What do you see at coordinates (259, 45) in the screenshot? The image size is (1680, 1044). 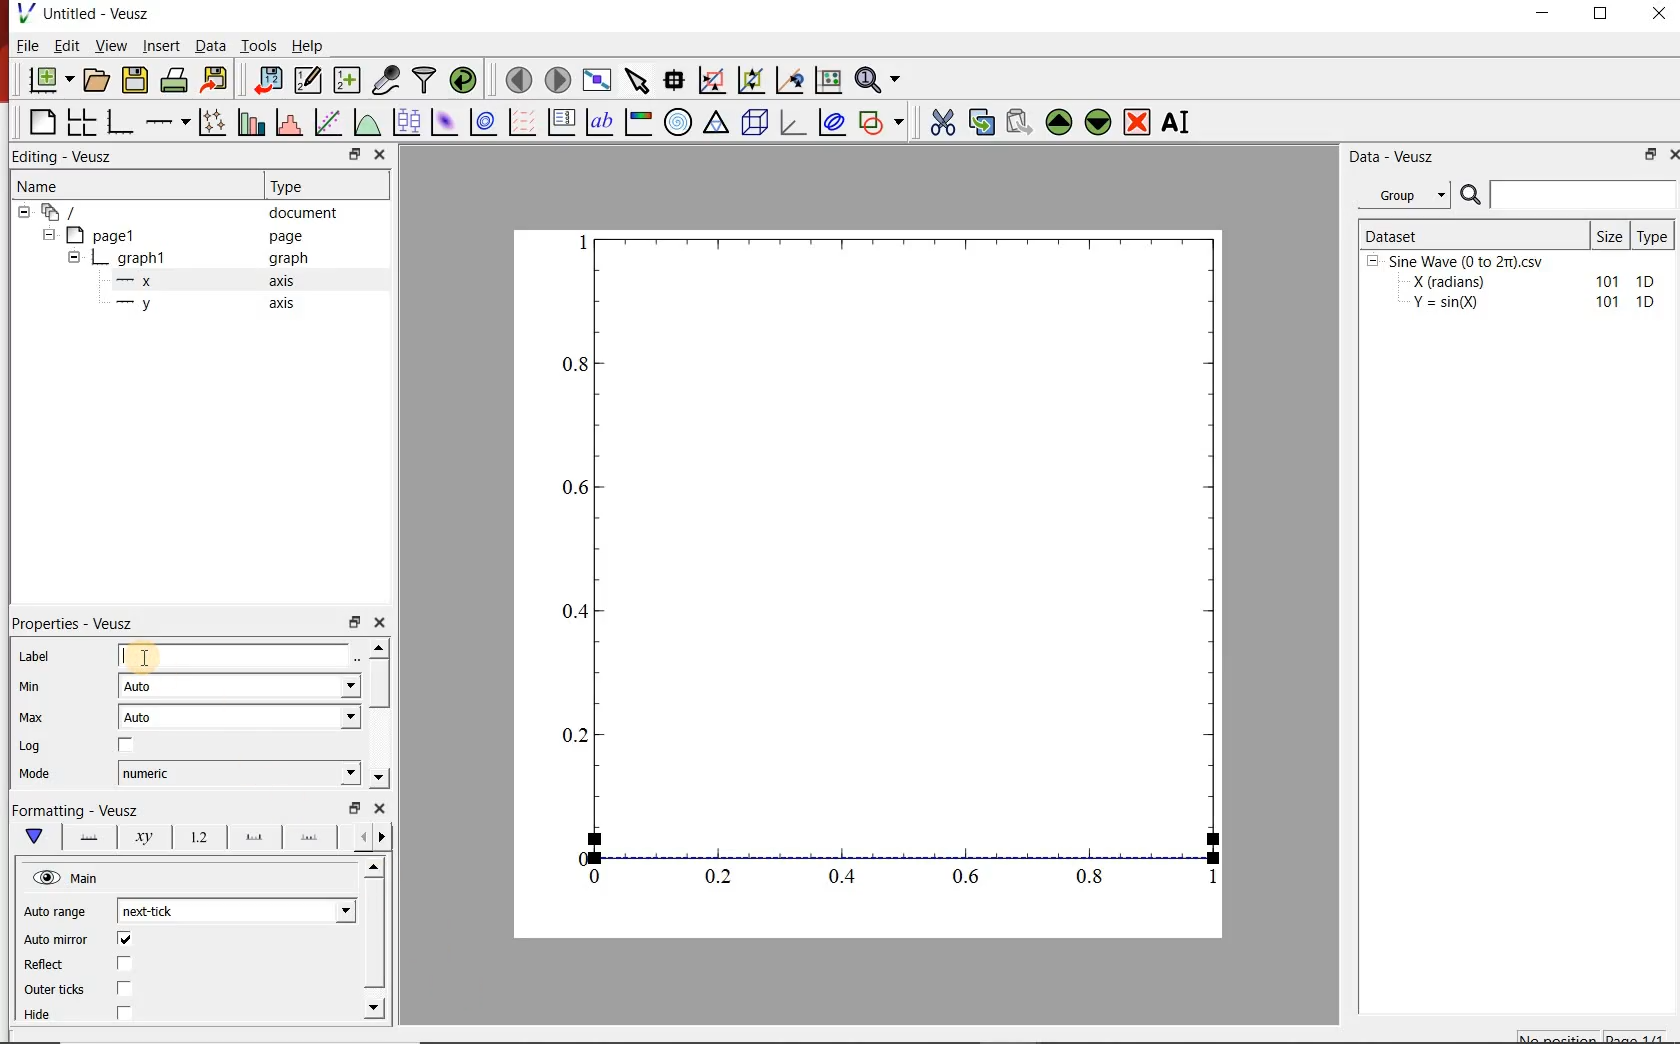 I see `Tools` at bounding box center [259, 45].